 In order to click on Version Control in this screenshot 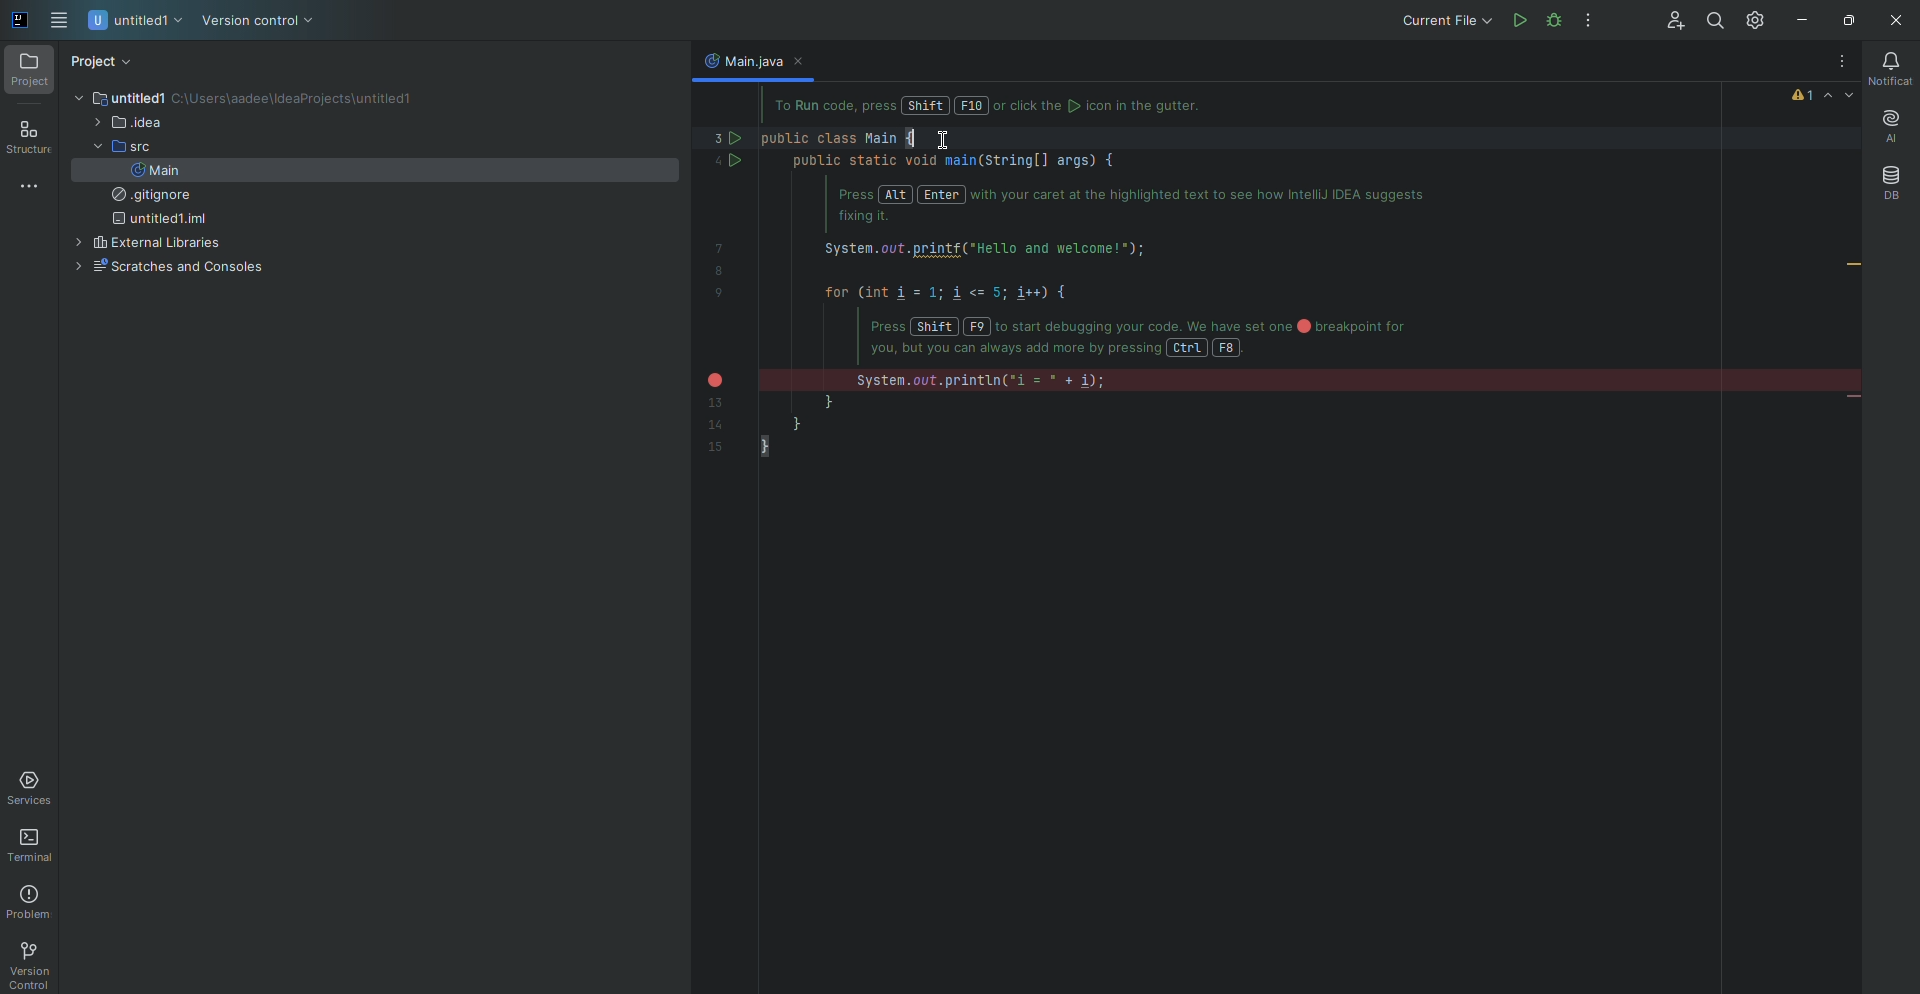, I will do `click(258, 22)`.